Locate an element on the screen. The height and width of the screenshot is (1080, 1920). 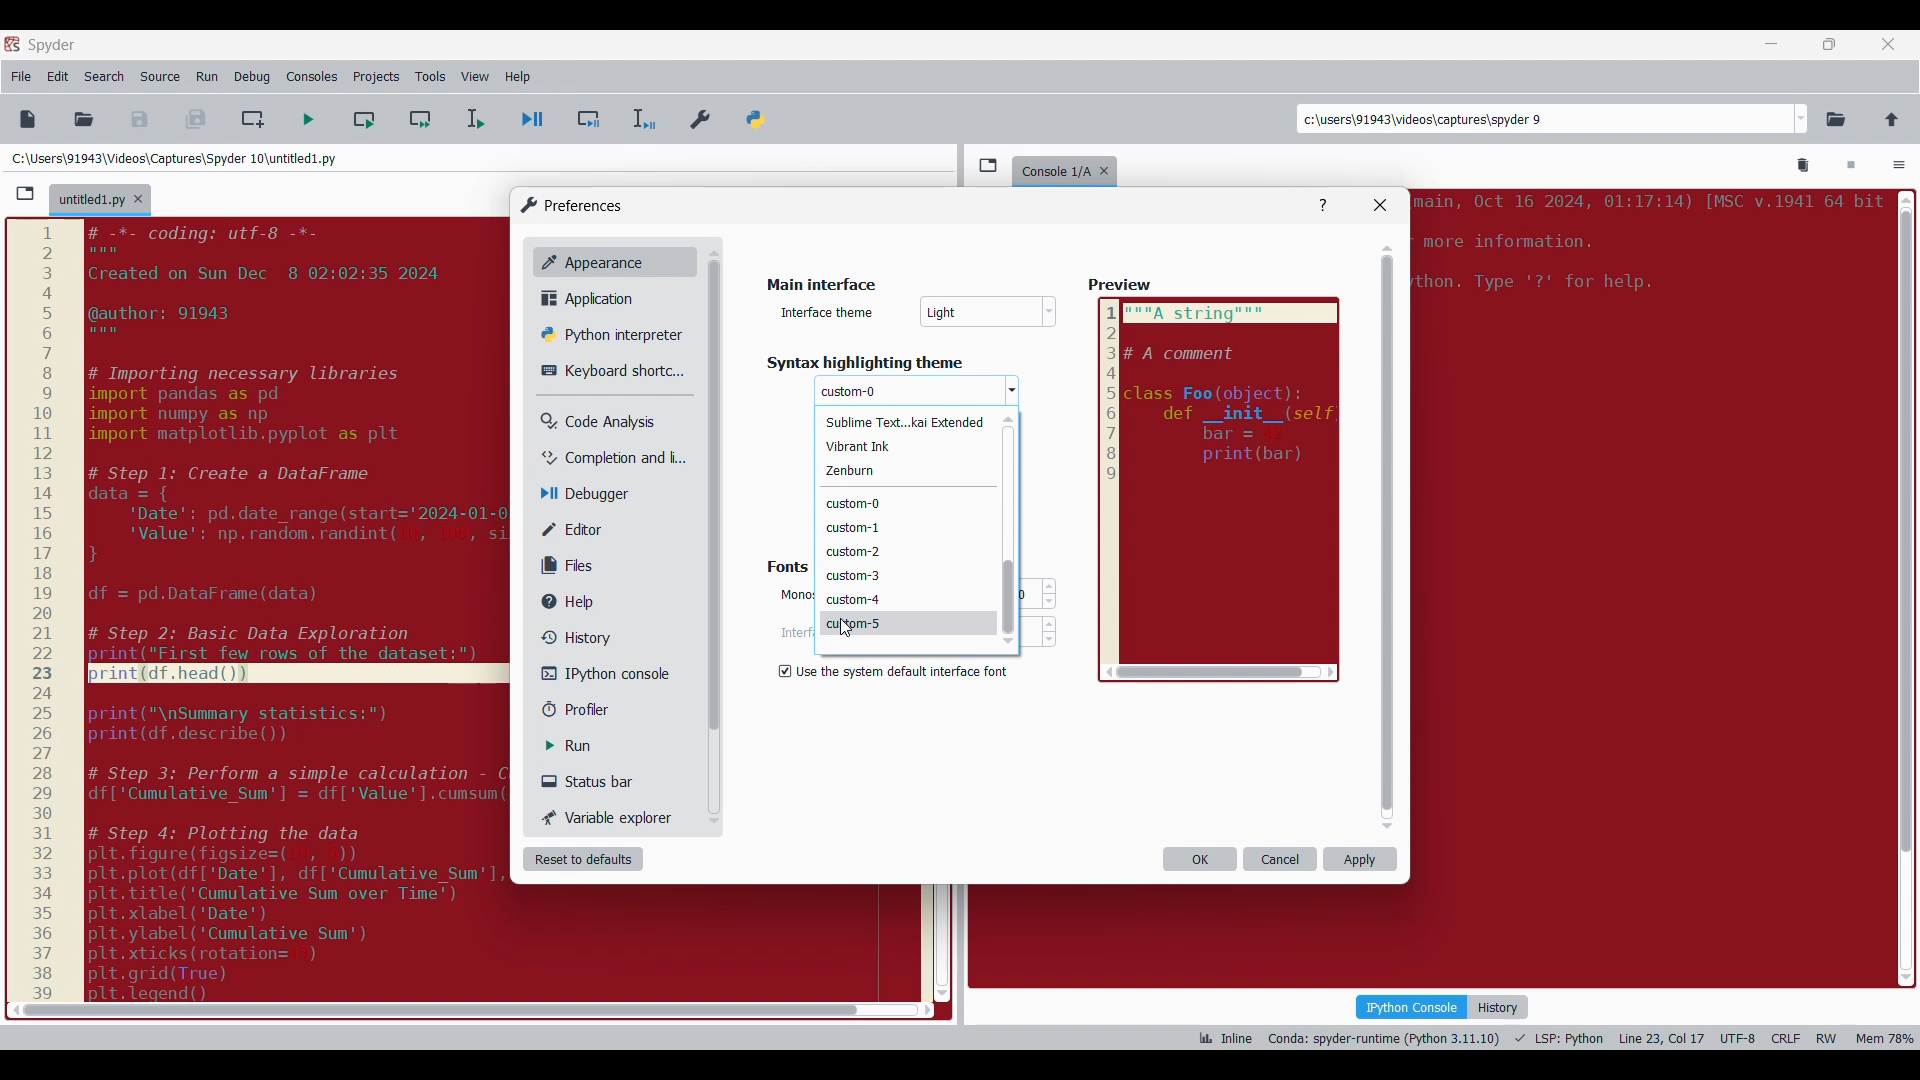
 is located at coordinates (845, 627).